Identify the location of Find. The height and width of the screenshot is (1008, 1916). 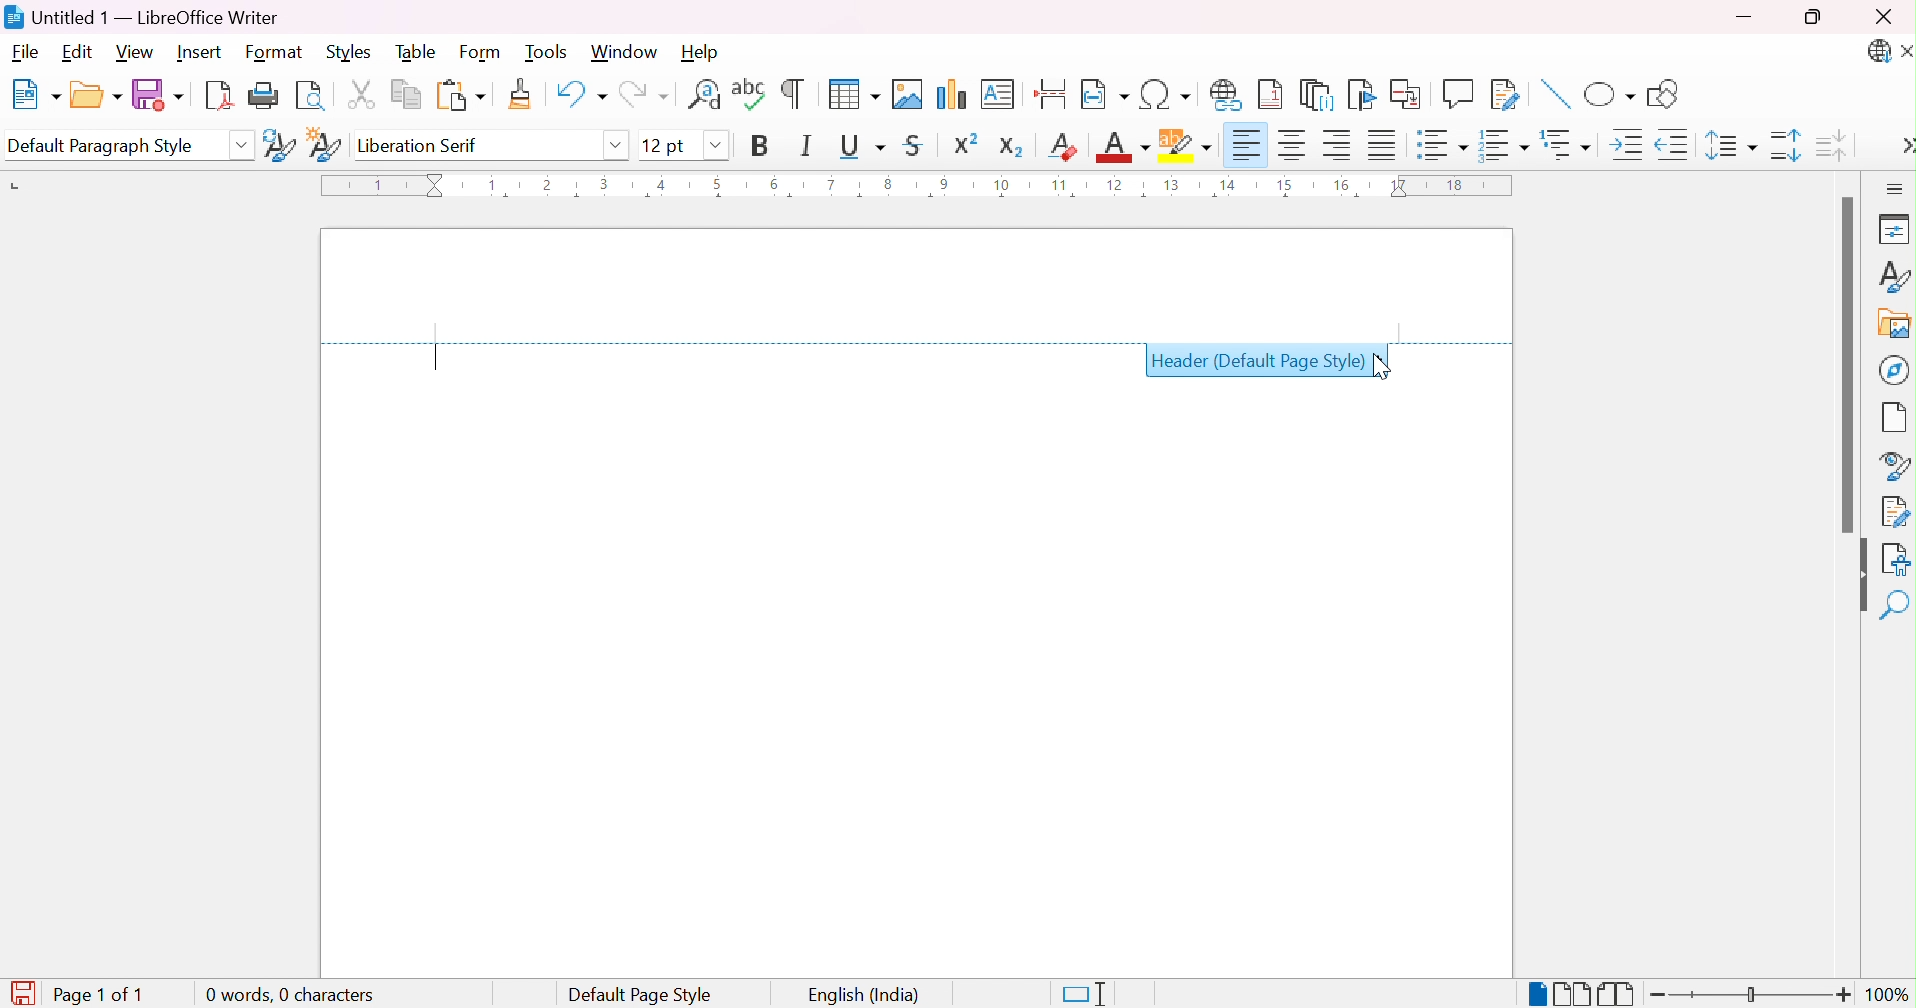
(1894, 604).